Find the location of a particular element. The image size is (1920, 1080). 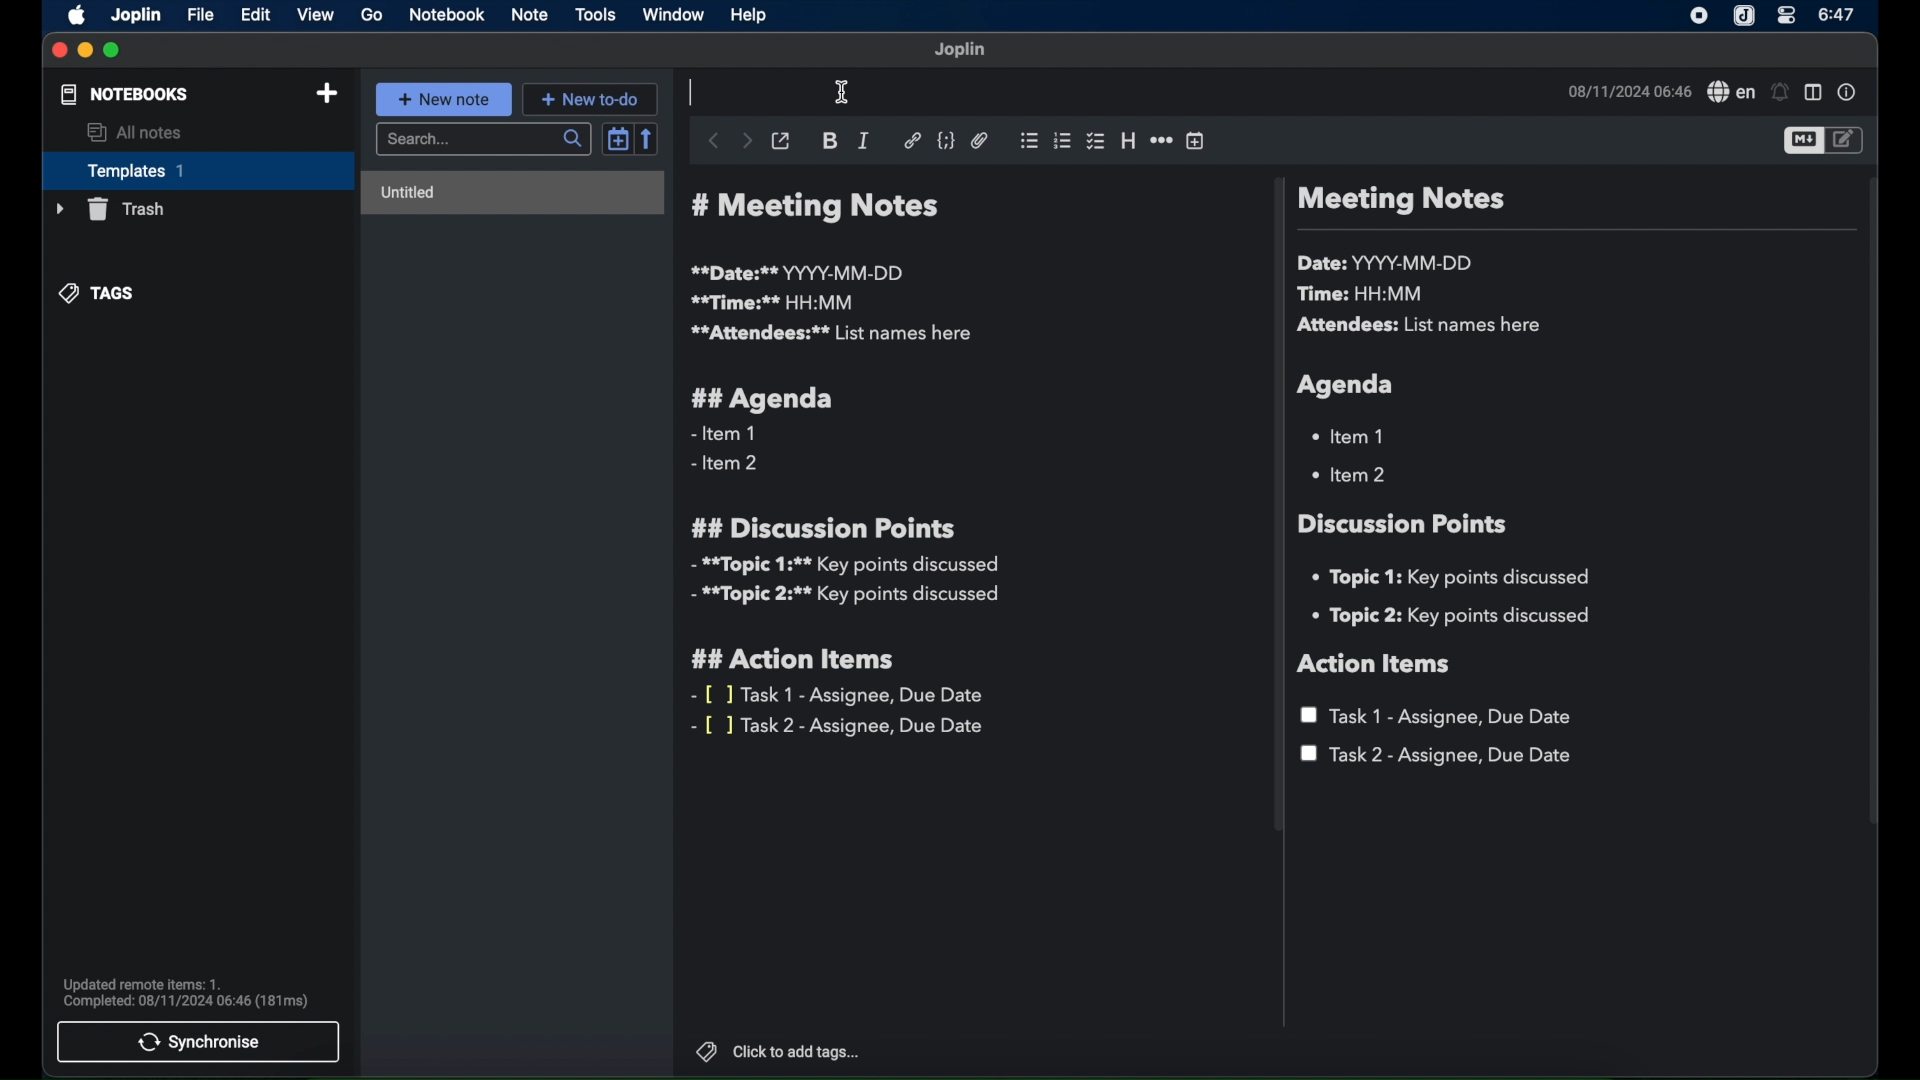

set alarm is located at coordinates (1779, 92).